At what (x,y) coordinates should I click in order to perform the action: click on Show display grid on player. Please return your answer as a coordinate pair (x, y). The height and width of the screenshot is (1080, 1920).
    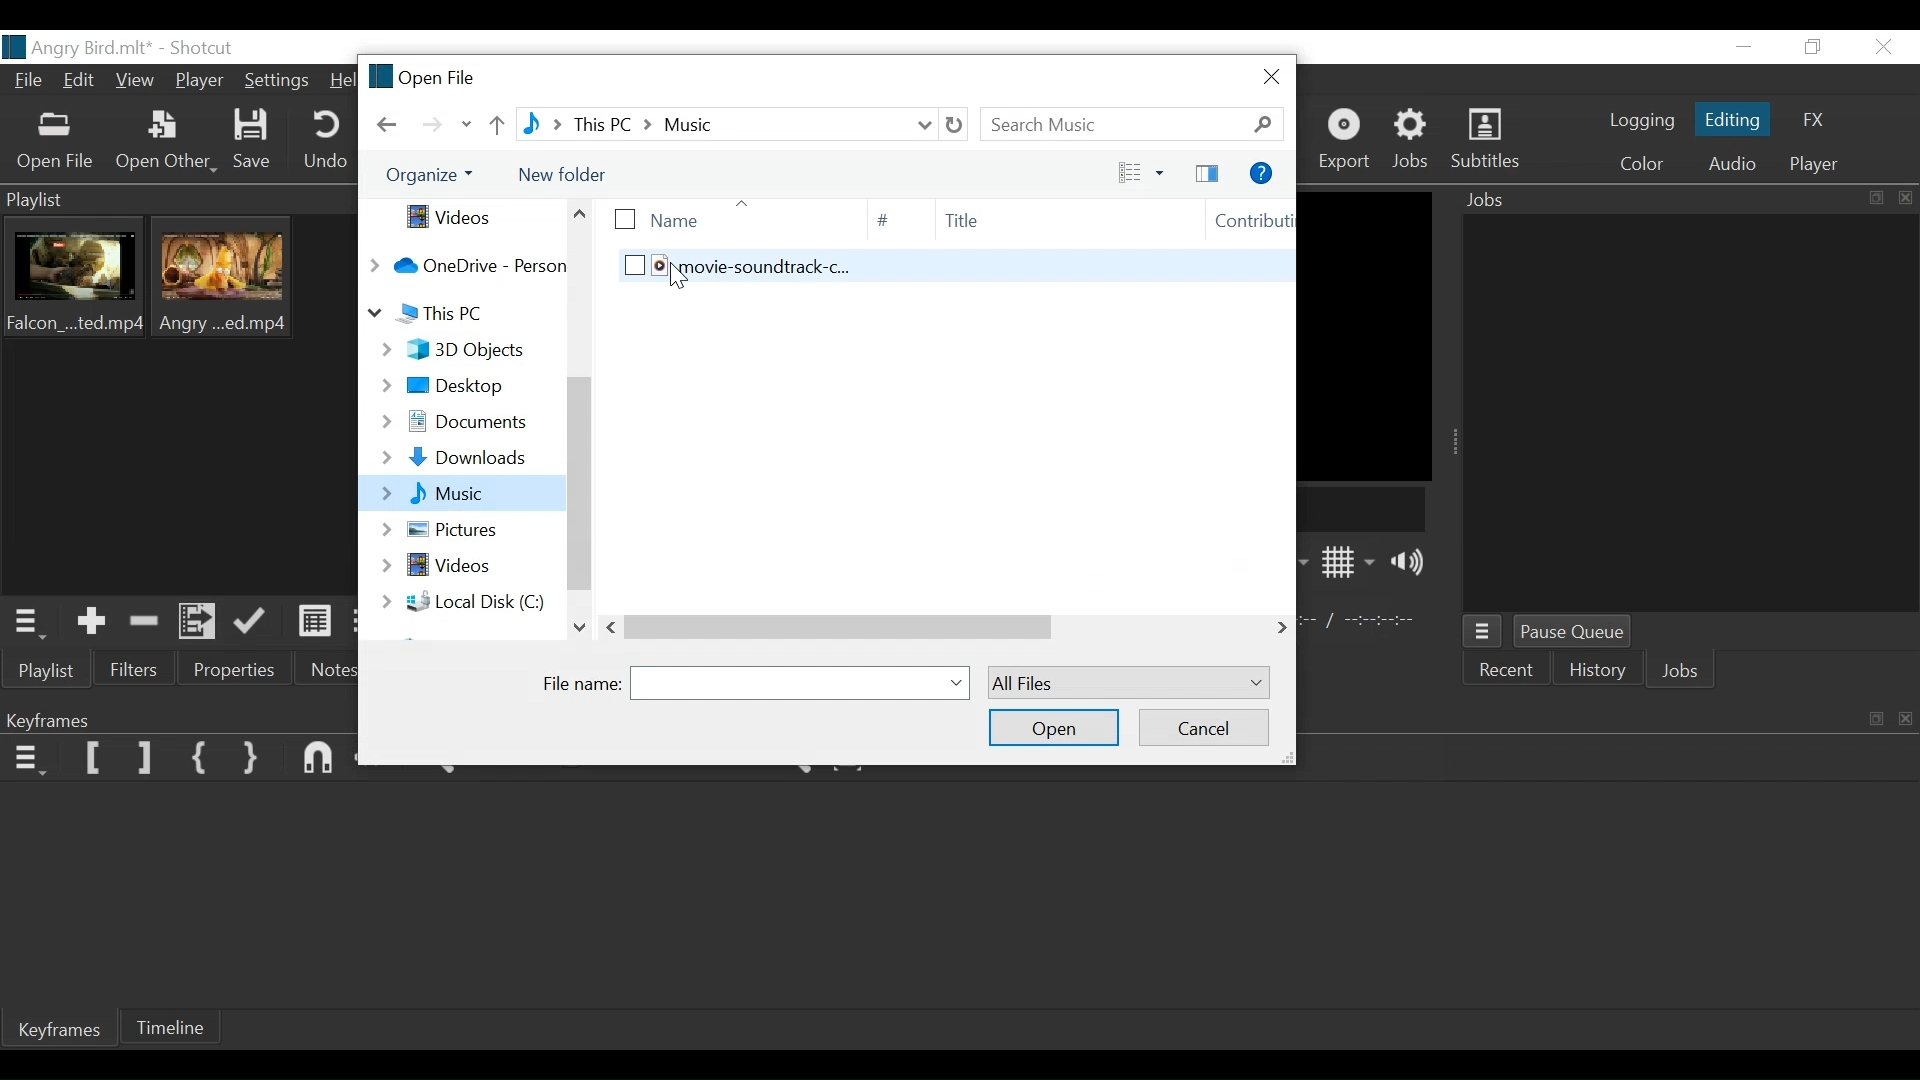
    Looking at the image, I should click on (1349, 561).